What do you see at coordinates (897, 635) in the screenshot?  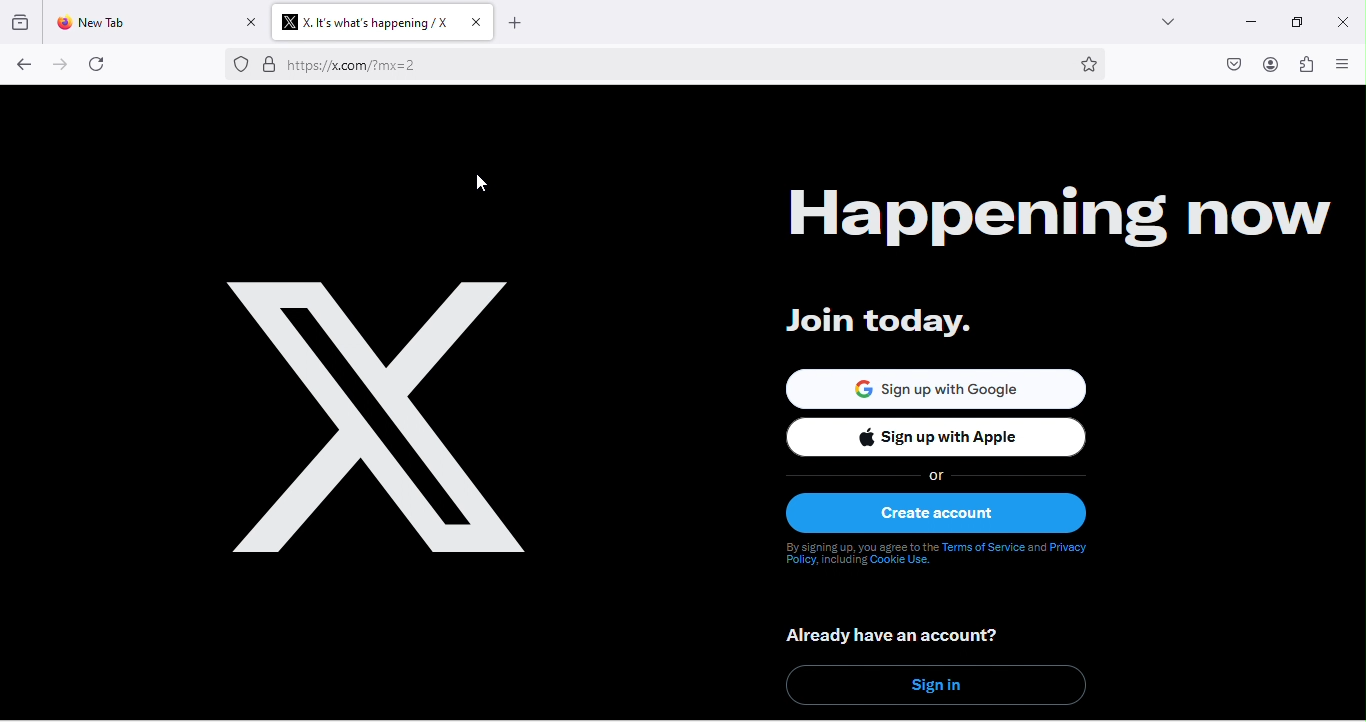 I see `already have an account` at bounding box center [897, 635].